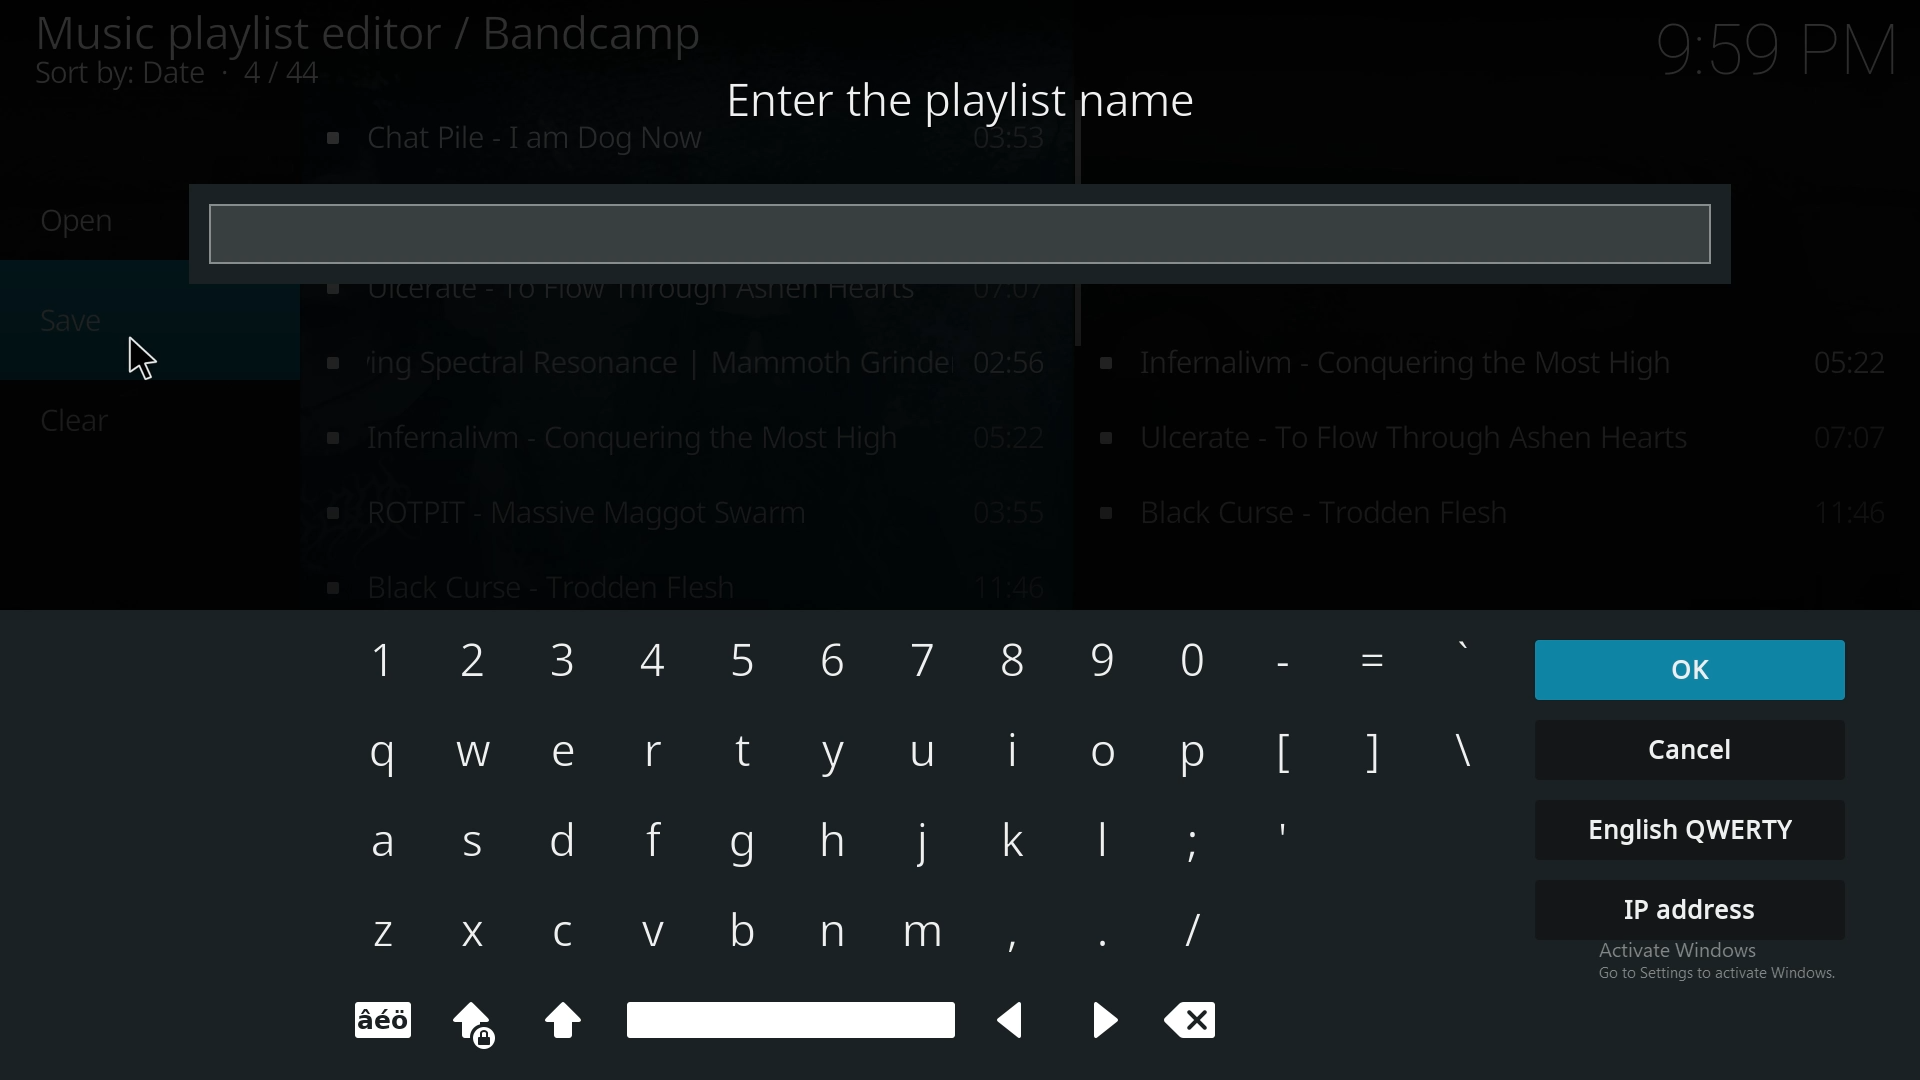  I want to click on Save, so click(75, 321).